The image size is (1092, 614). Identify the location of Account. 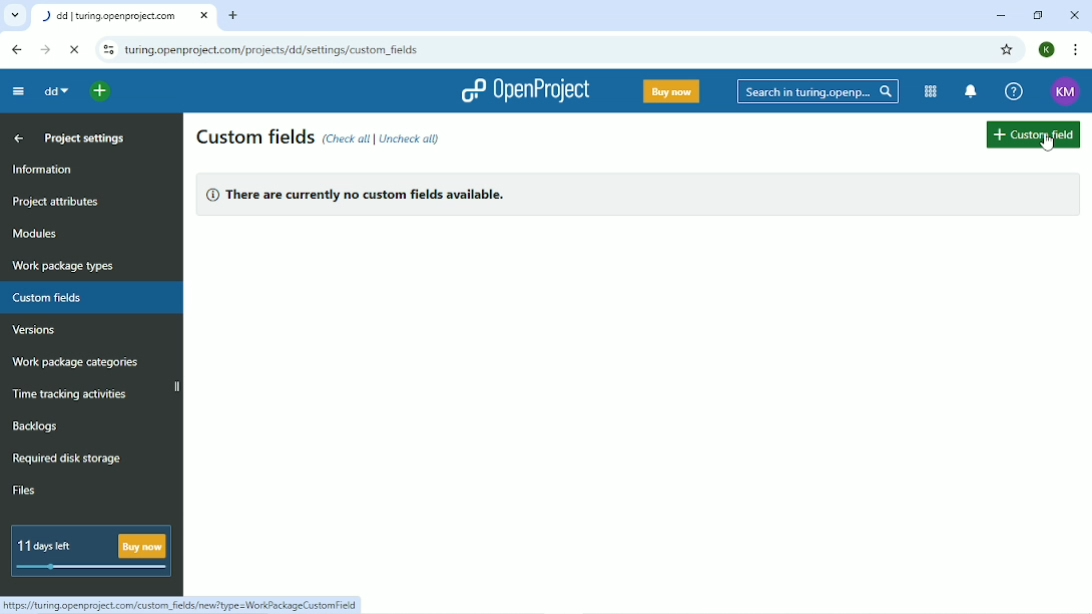
(1063, 90).